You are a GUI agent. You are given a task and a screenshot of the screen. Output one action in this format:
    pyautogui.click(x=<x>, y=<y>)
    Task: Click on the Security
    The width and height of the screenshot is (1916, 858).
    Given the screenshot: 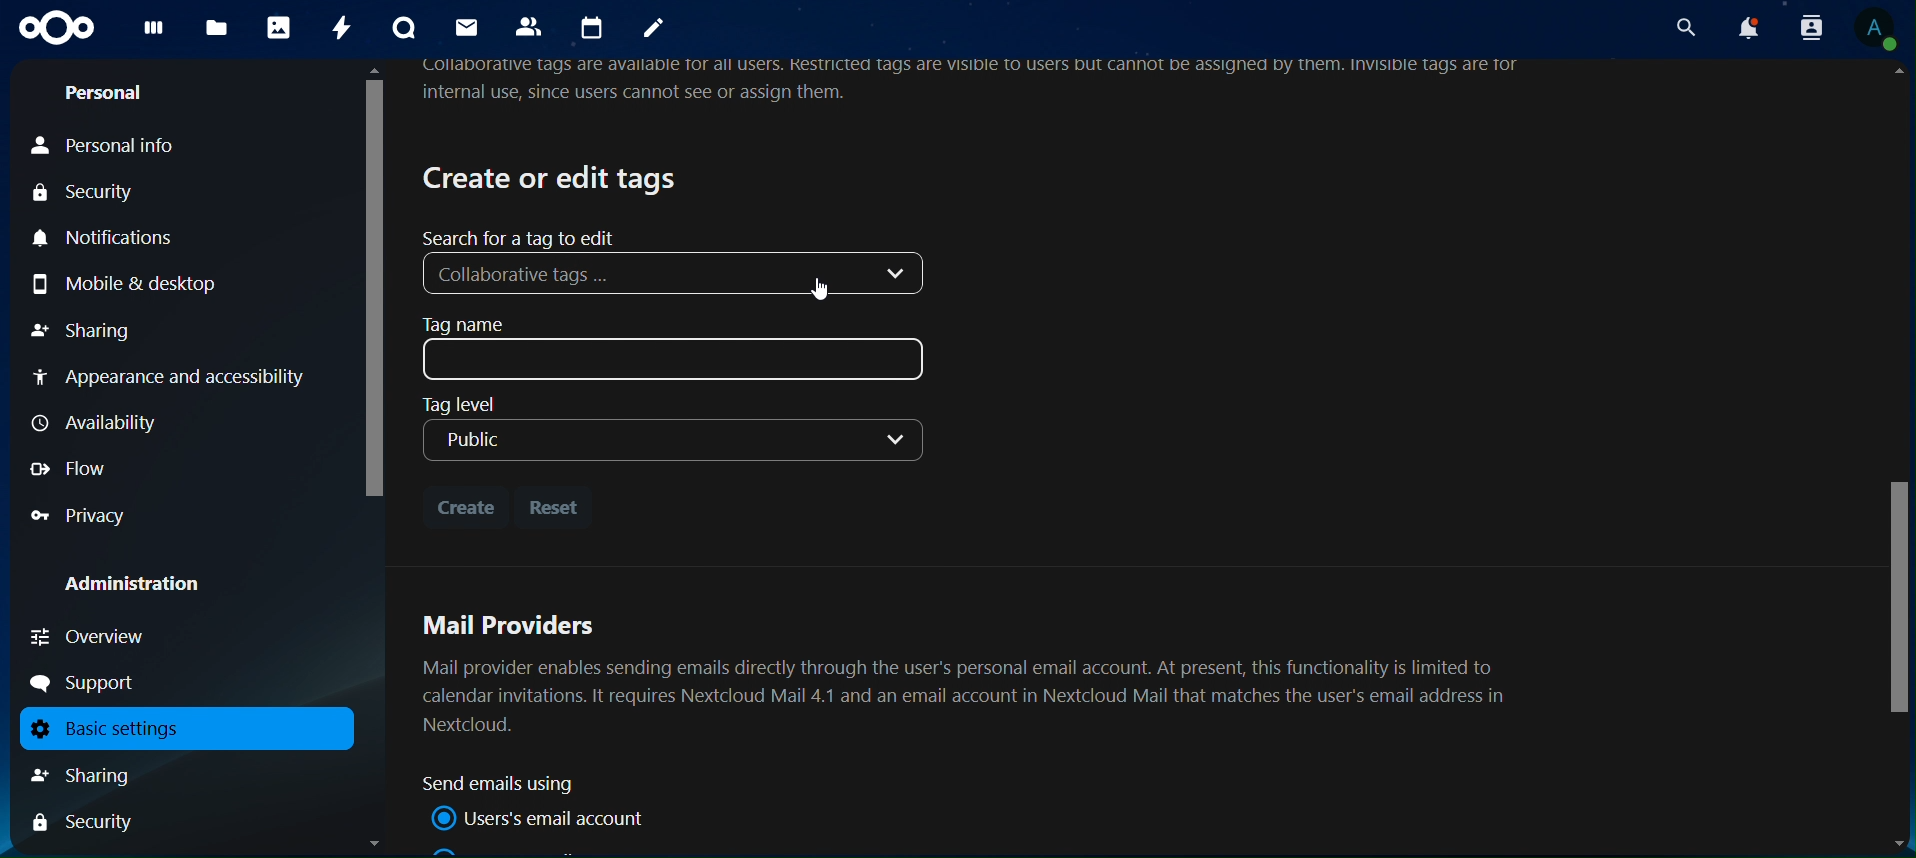 What is the action you would take?
    pyautogui.click(x=84, y=824)
    